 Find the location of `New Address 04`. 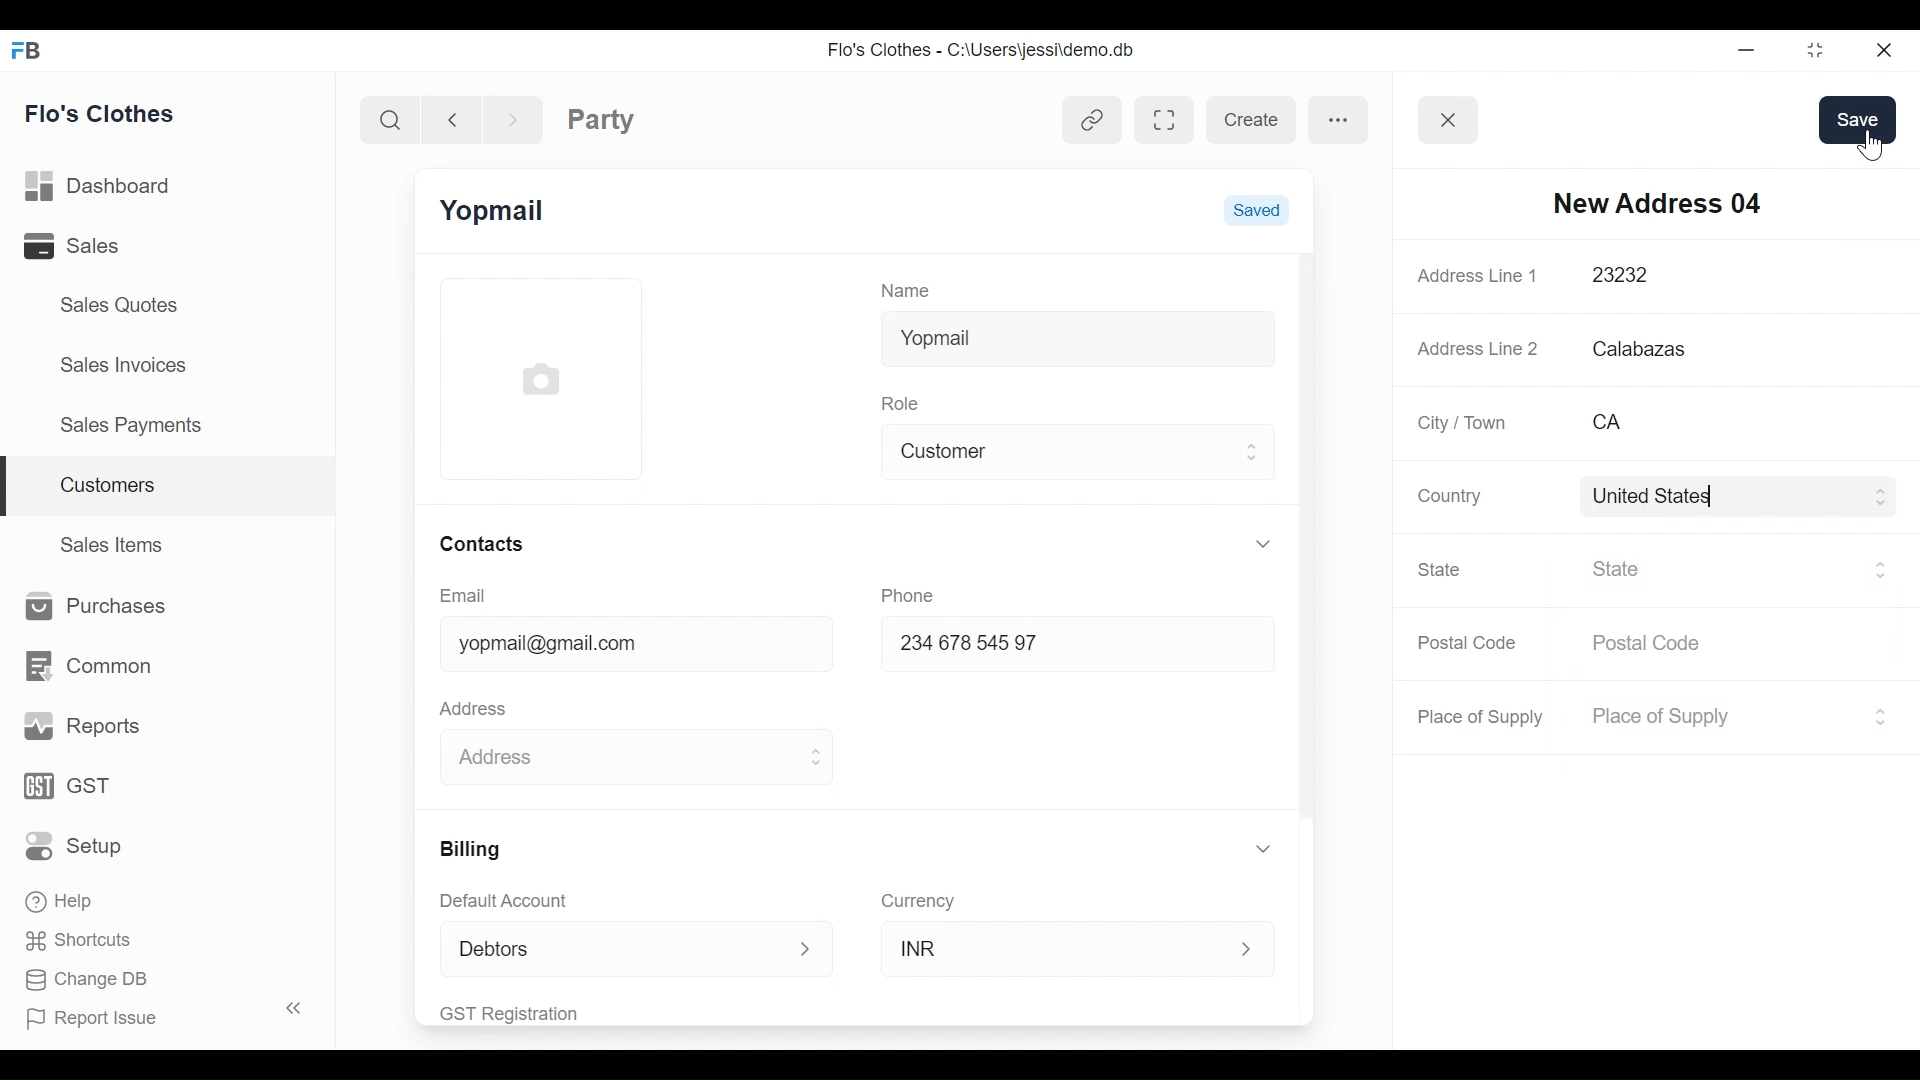

New Address 04 is located at coordinates (1657, 202).